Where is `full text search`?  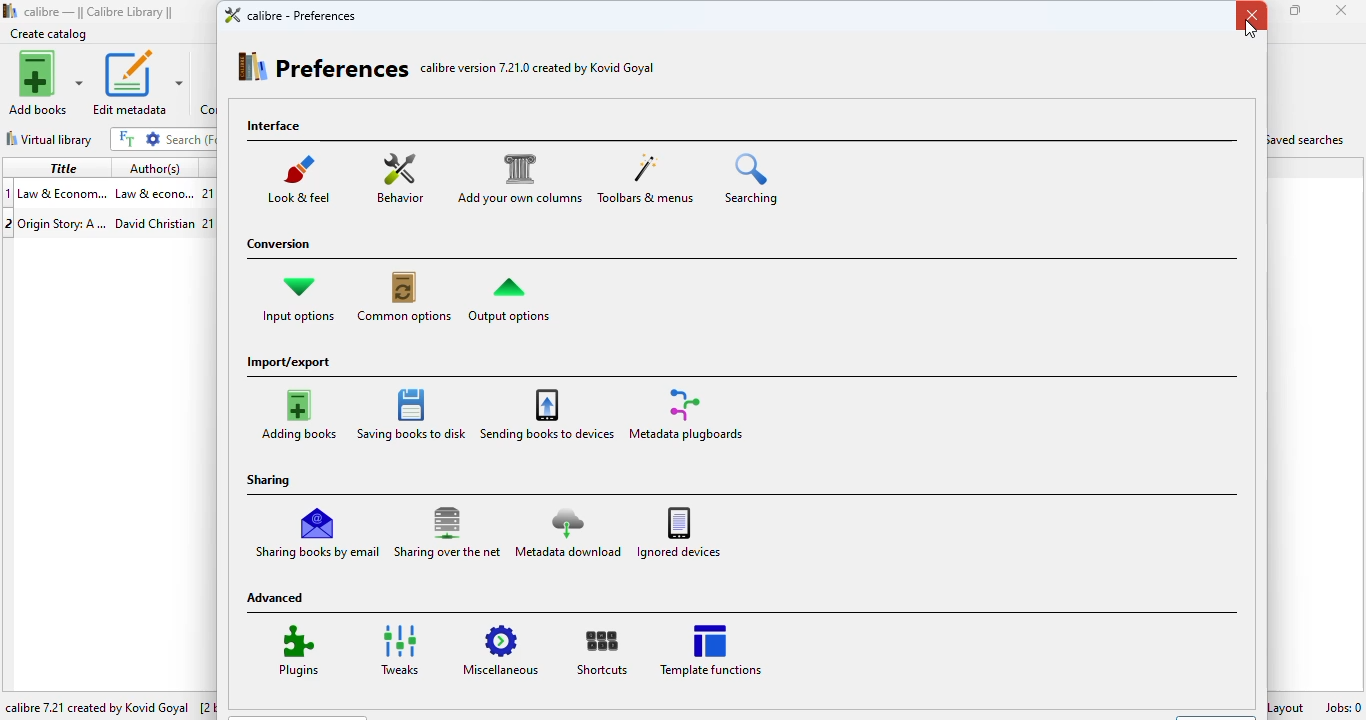 full text search is located at coordinates (126, 138).